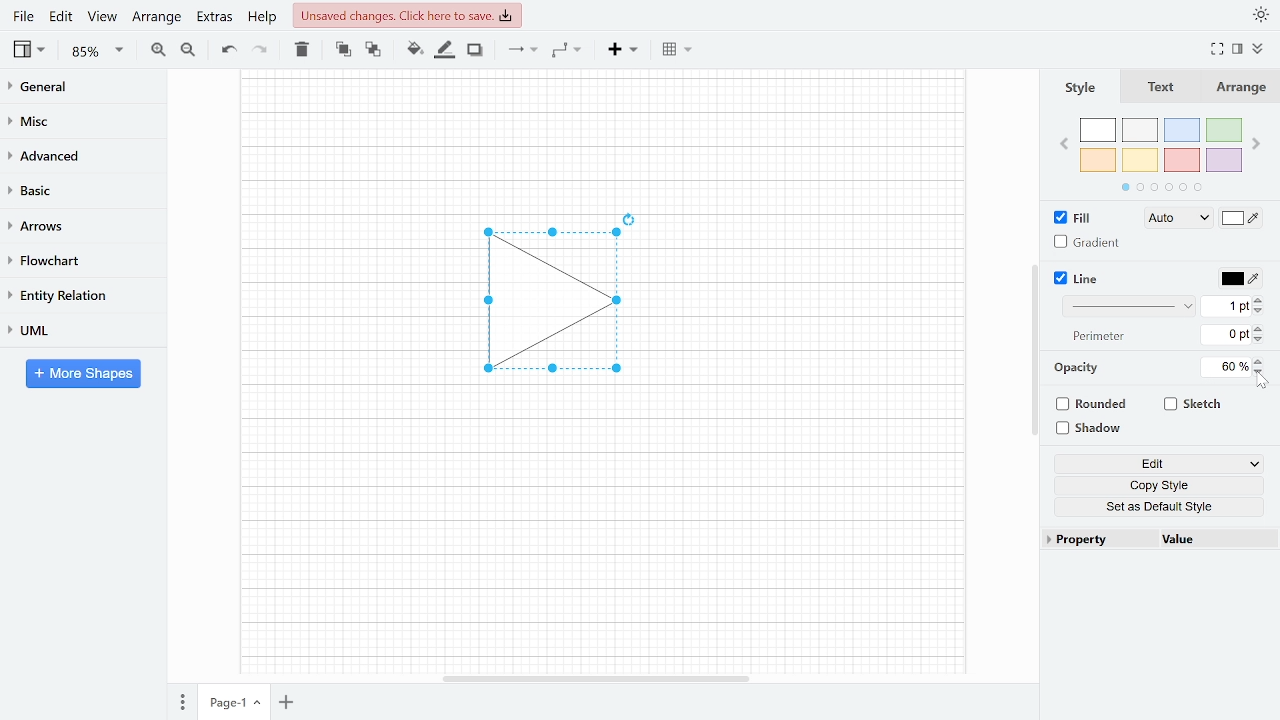  Describe the element at coordinates (190, 49) in the screenshot. I see `Zoom out` at that location.